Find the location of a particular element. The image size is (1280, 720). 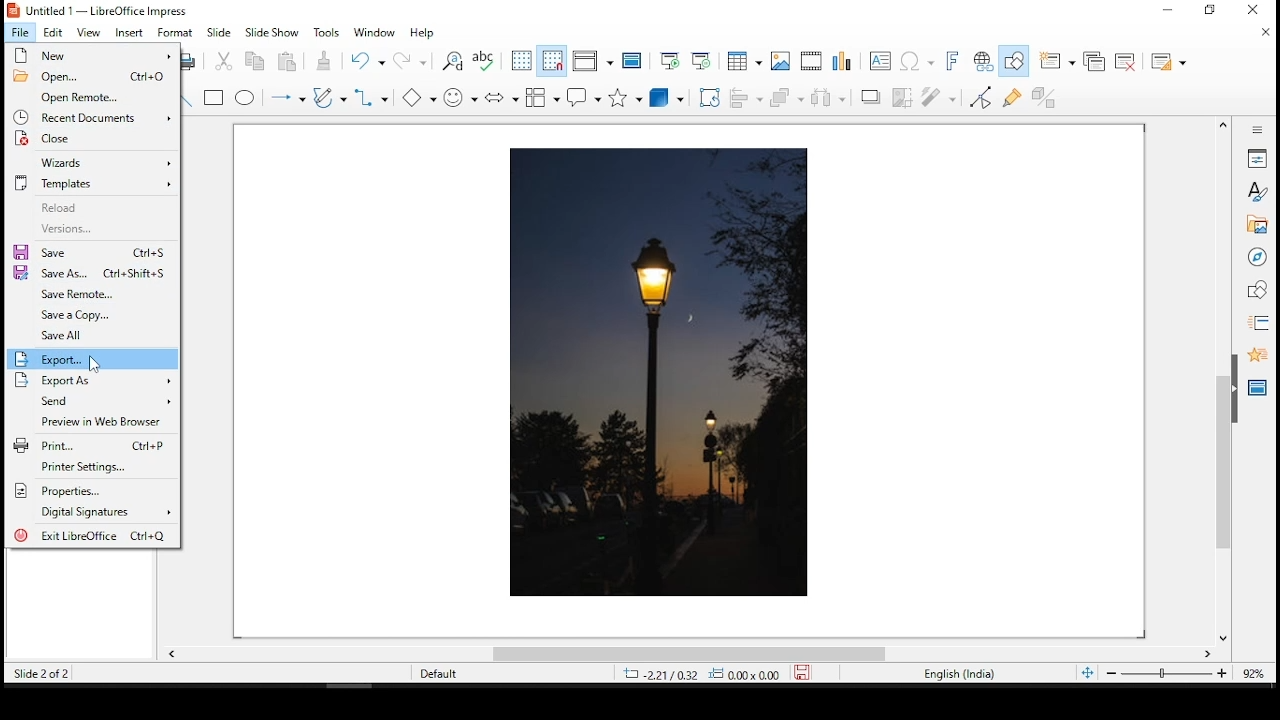

insert audio and video is located at coordinates (811, 60).